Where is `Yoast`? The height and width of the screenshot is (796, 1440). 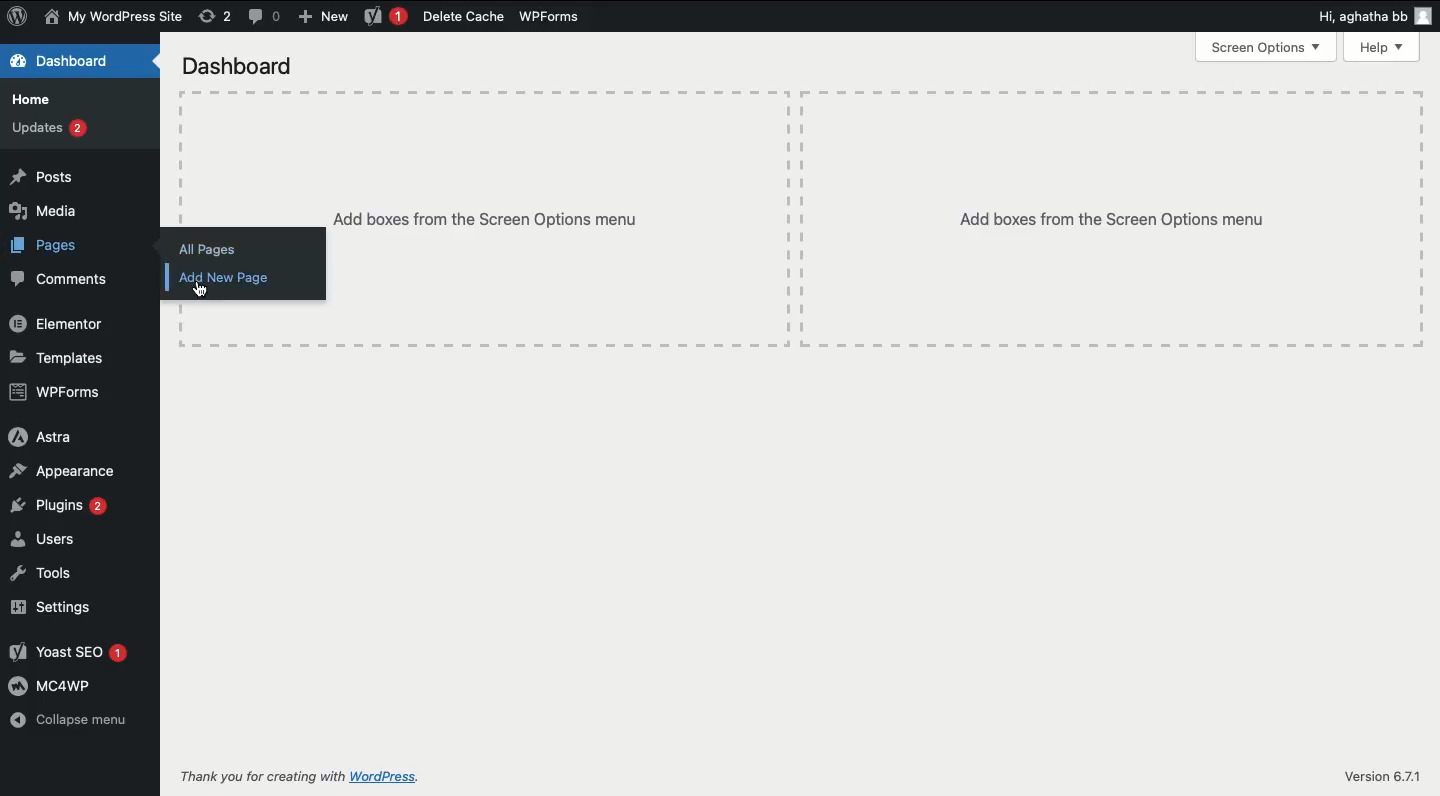
Yoast is located at coordinates (384, 17).